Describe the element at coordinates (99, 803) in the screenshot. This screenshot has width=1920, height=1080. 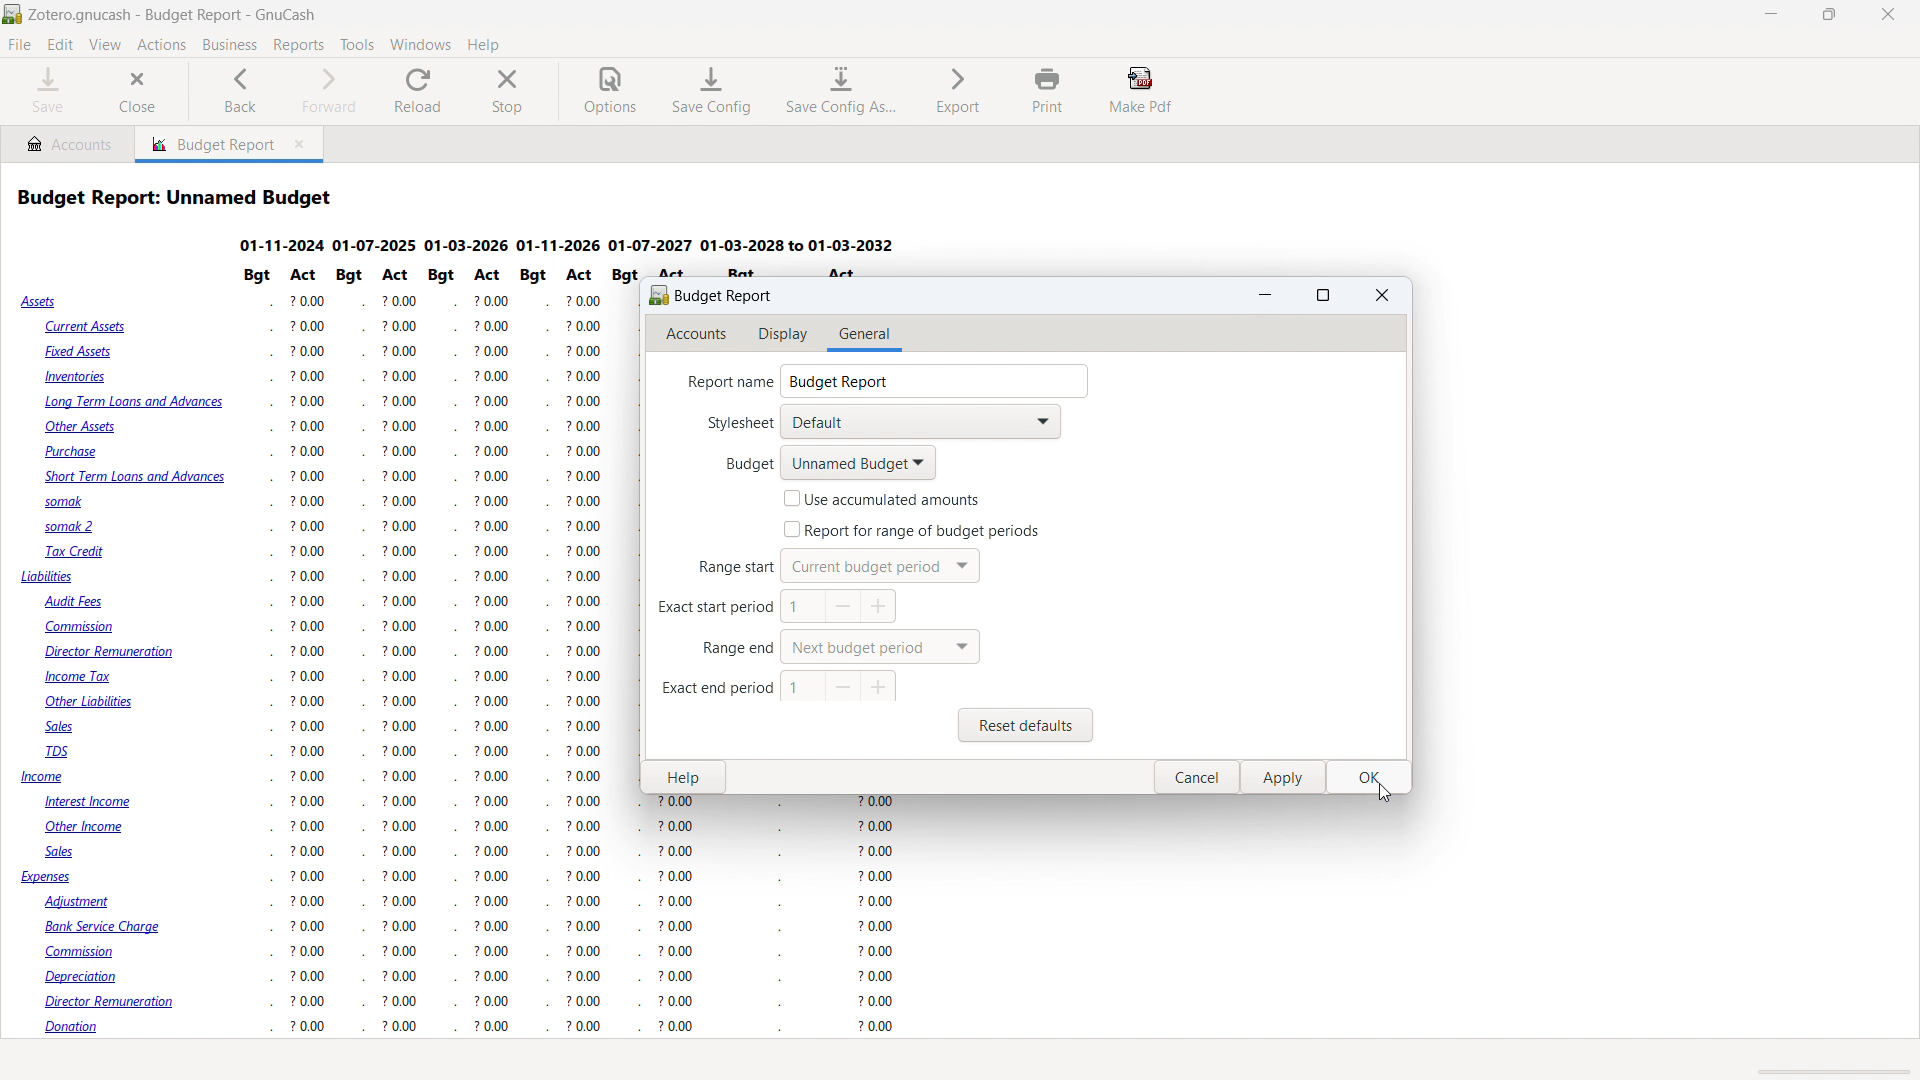
I see `Interest Income` at that location.